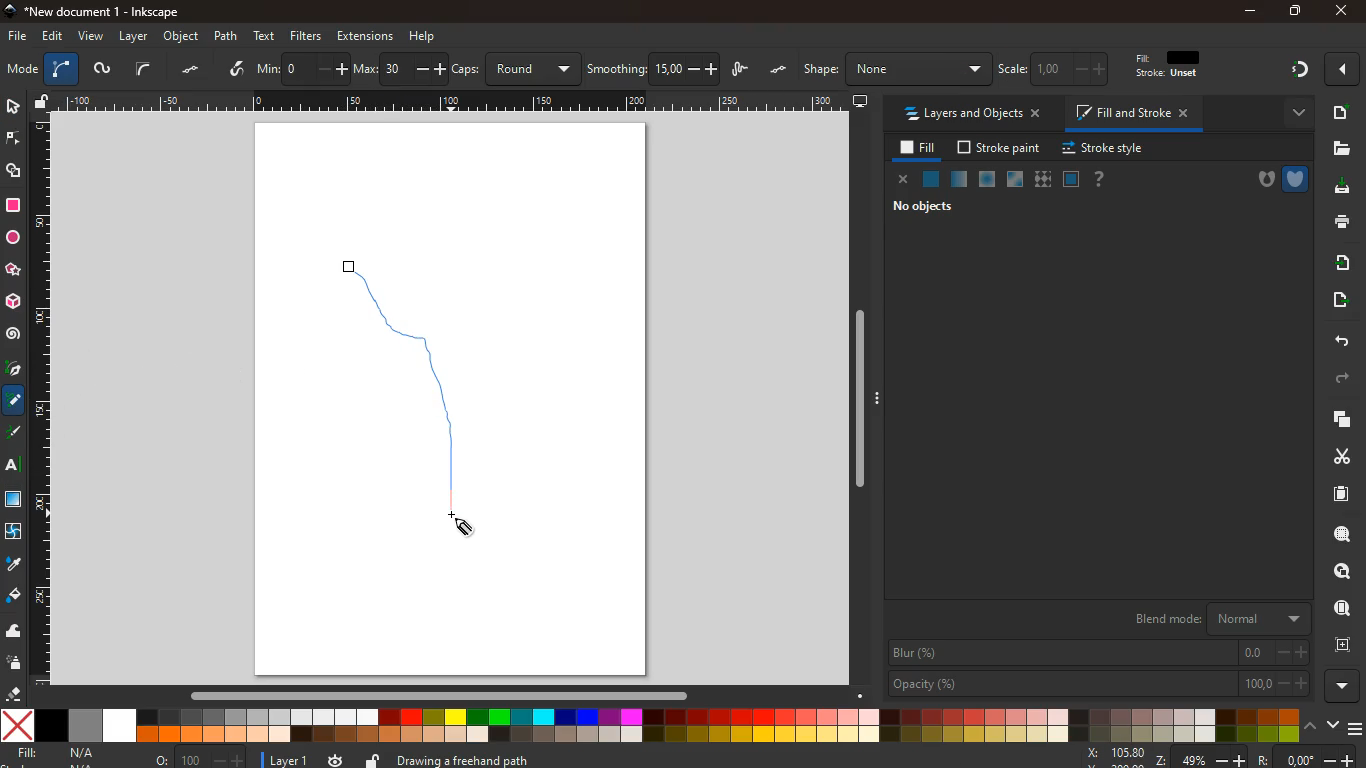 This screenshot has height=768, width=1366. I want to click on no objects, so click(923, 206).